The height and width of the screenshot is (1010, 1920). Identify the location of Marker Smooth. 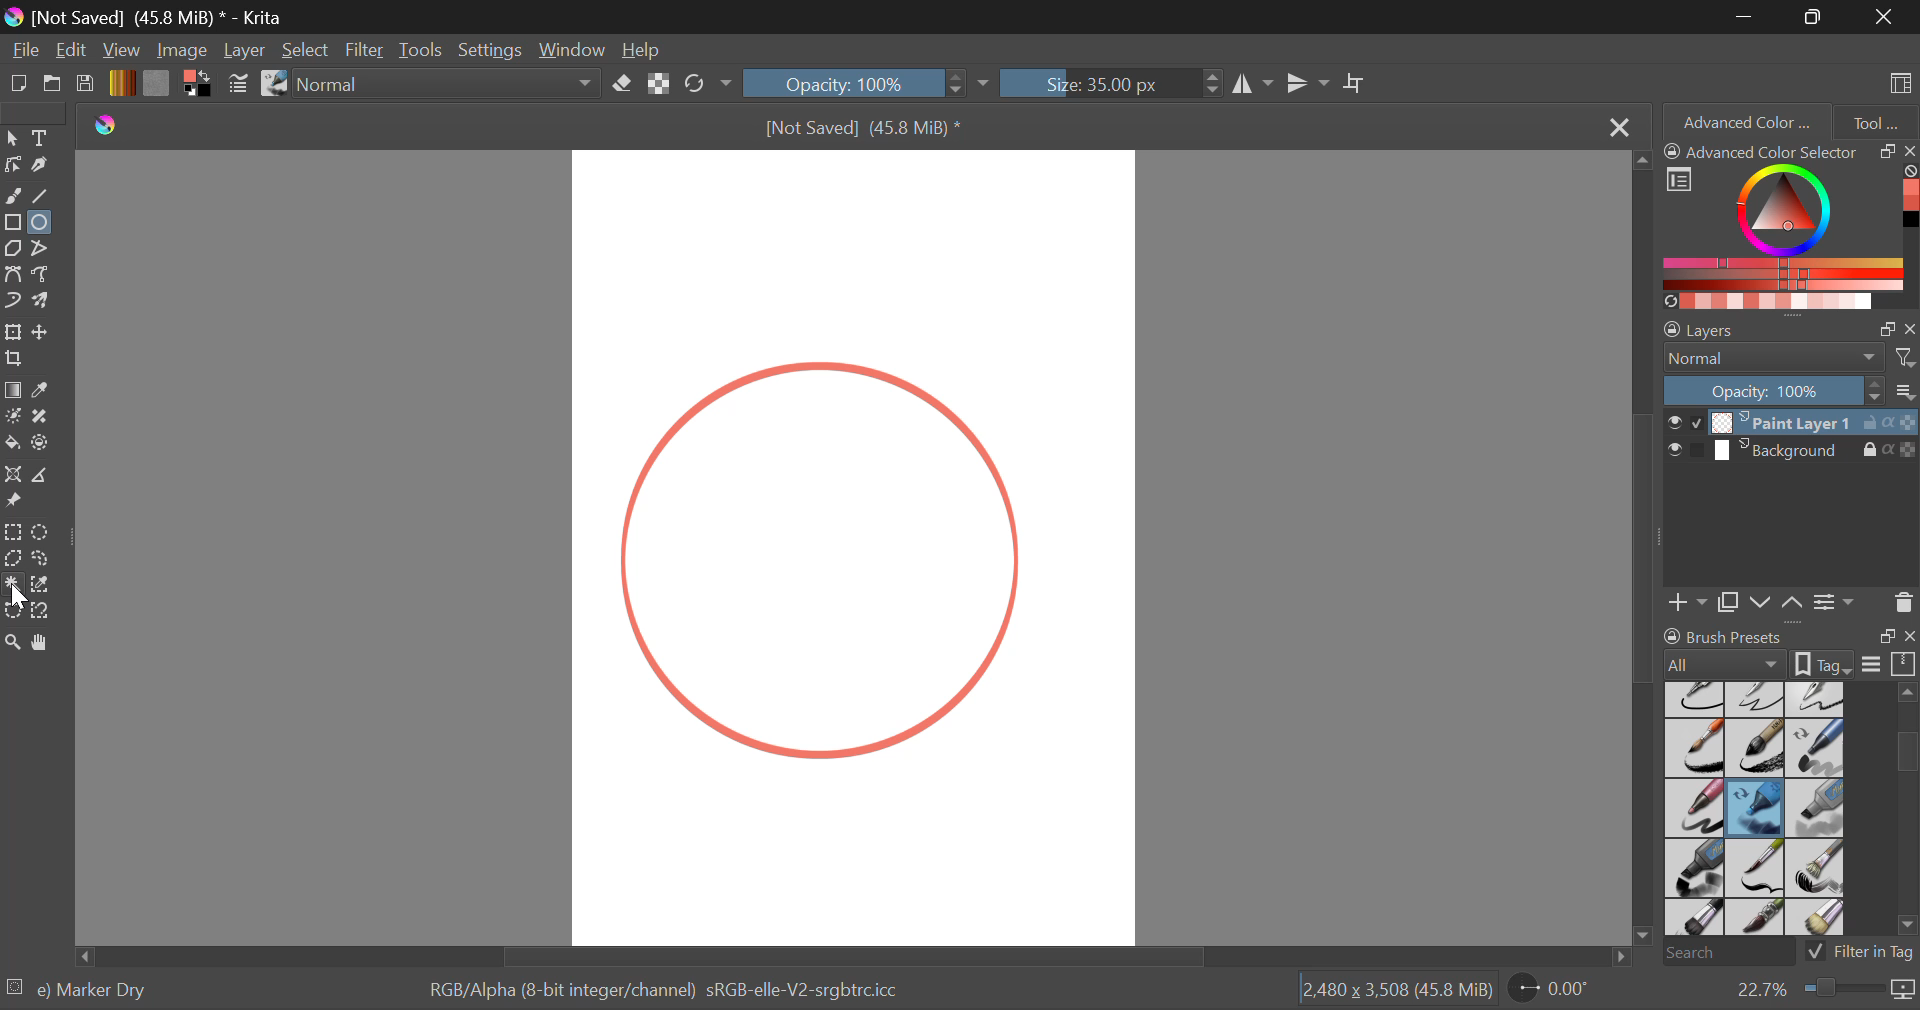
(1694, 808).